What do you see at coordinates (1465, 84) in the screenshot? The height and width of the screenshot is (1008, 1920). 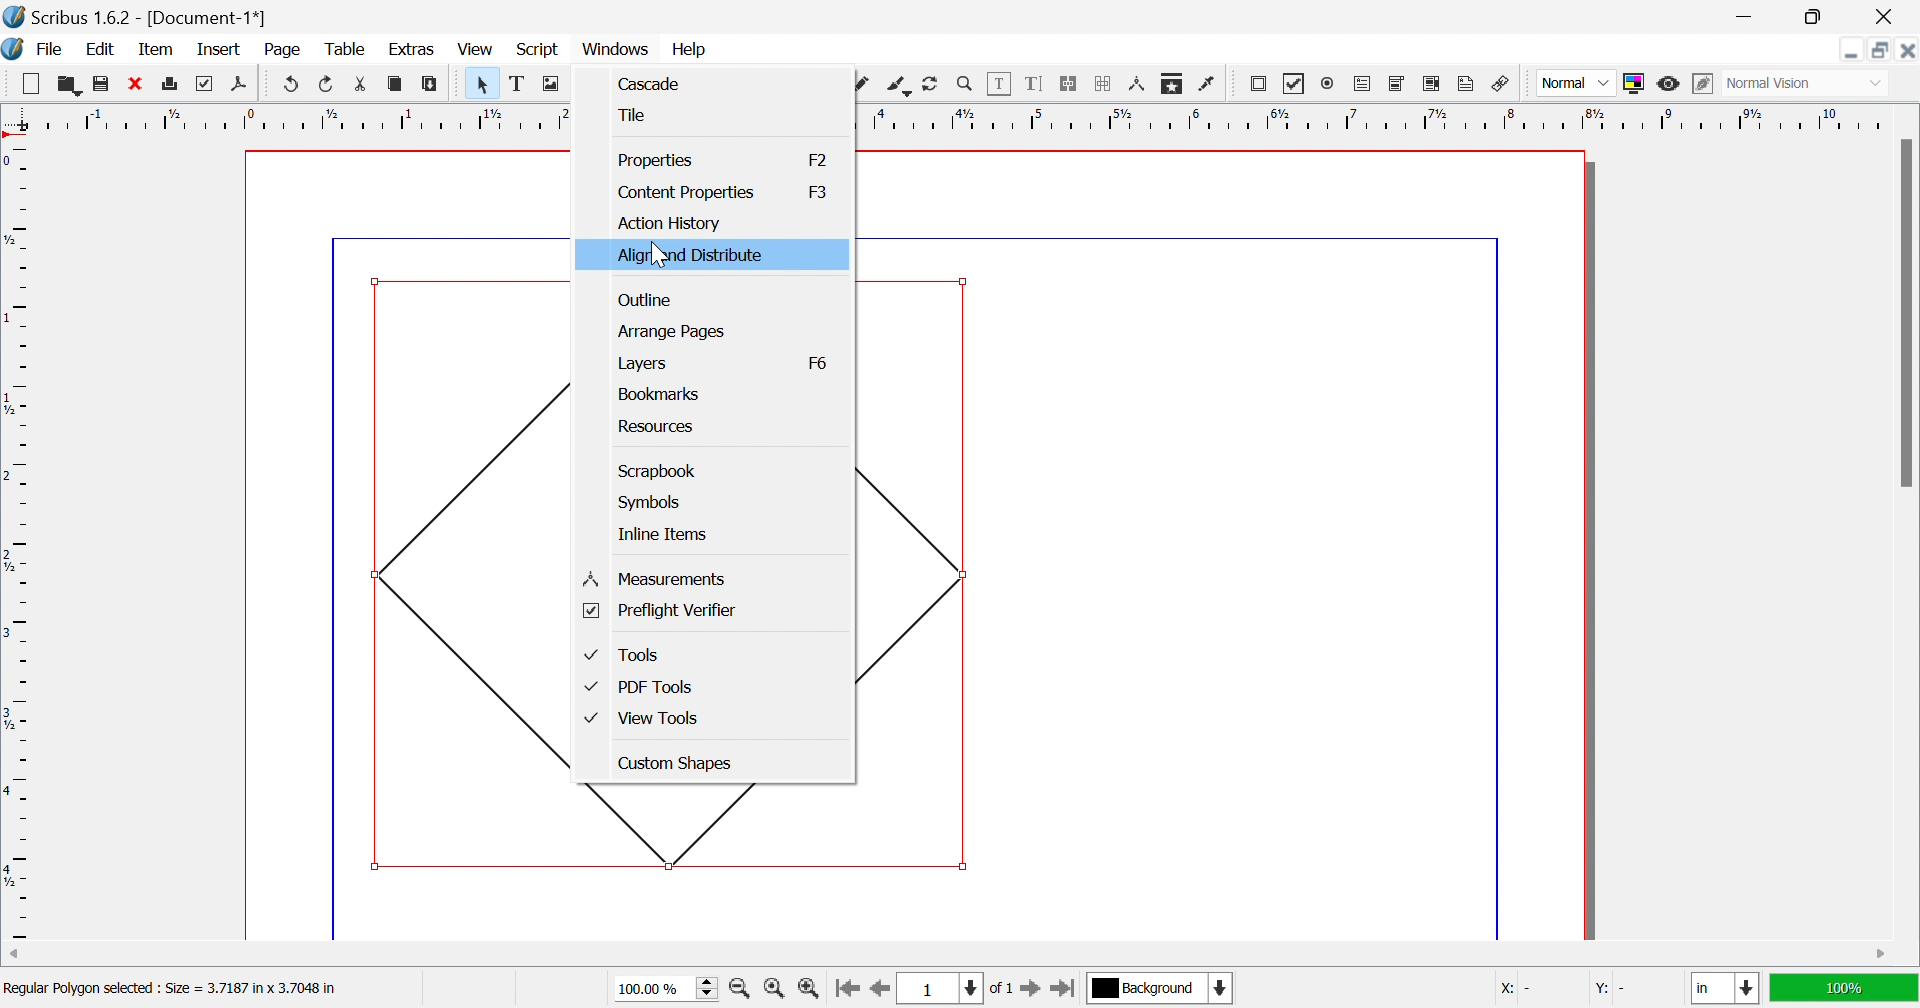 I see `Text annotation` at bounding box center [1465, 84].